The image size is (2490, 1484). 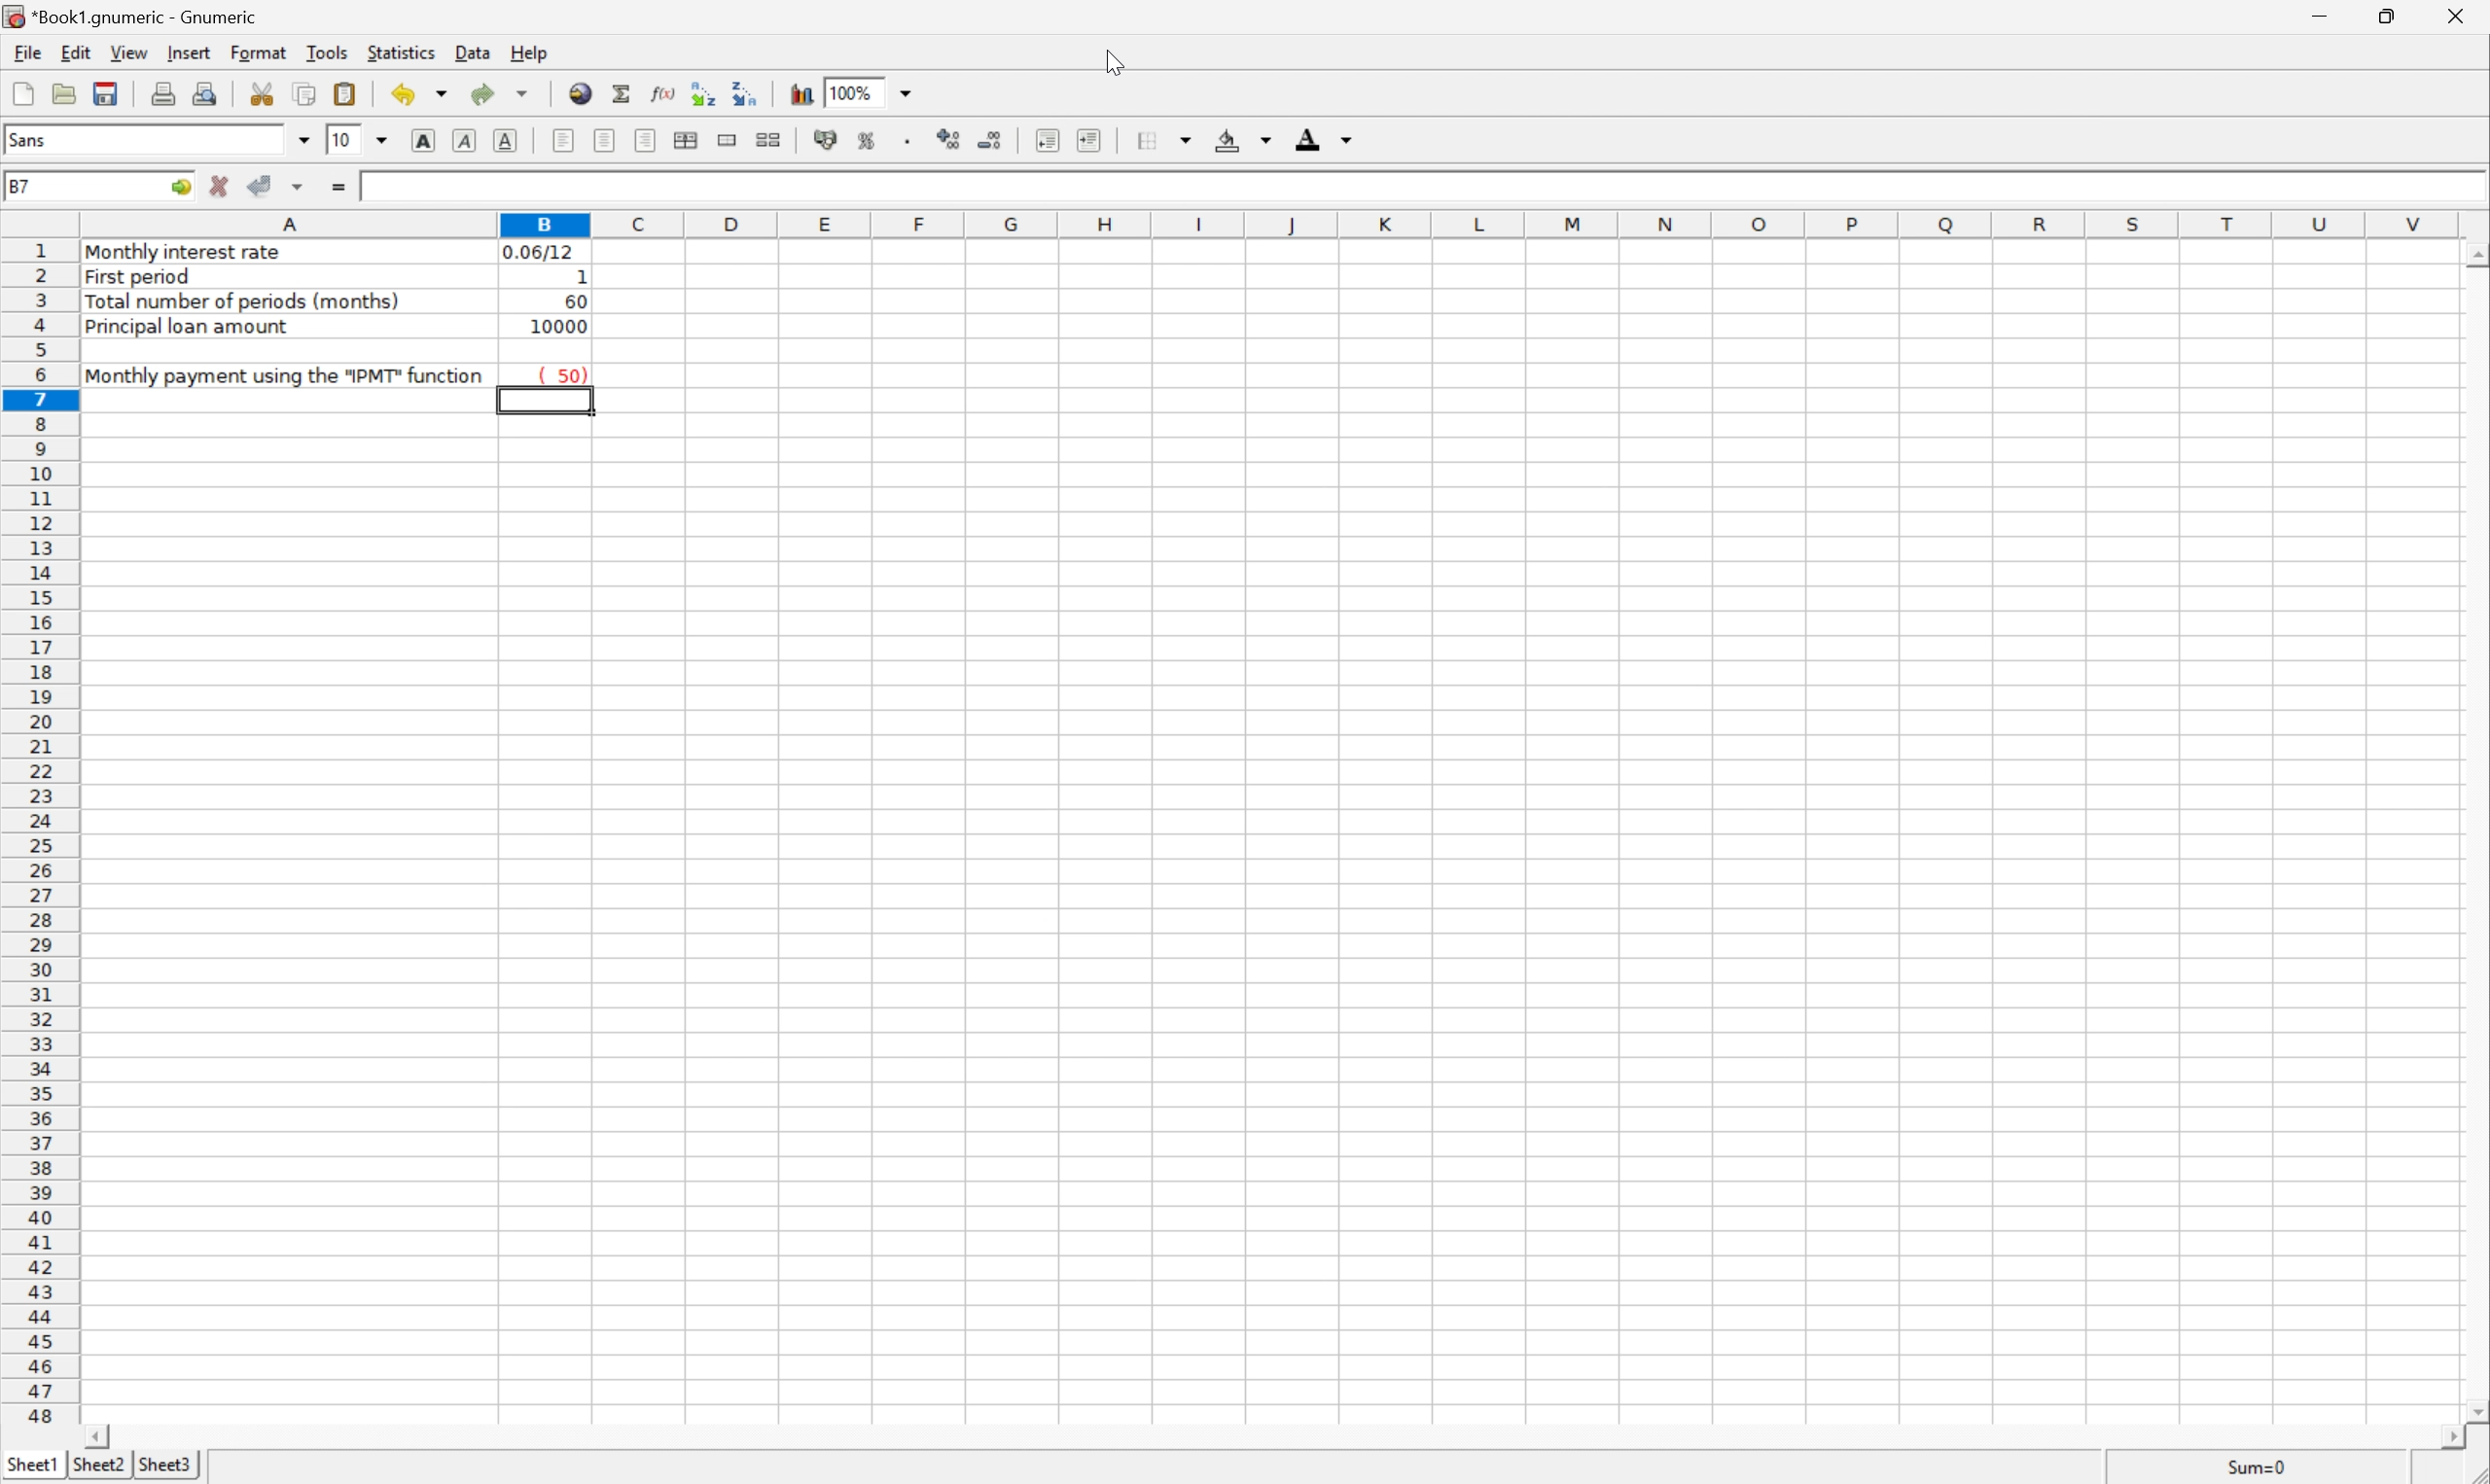 I want to click on Sum in current cell, so click(x=618, y=94).